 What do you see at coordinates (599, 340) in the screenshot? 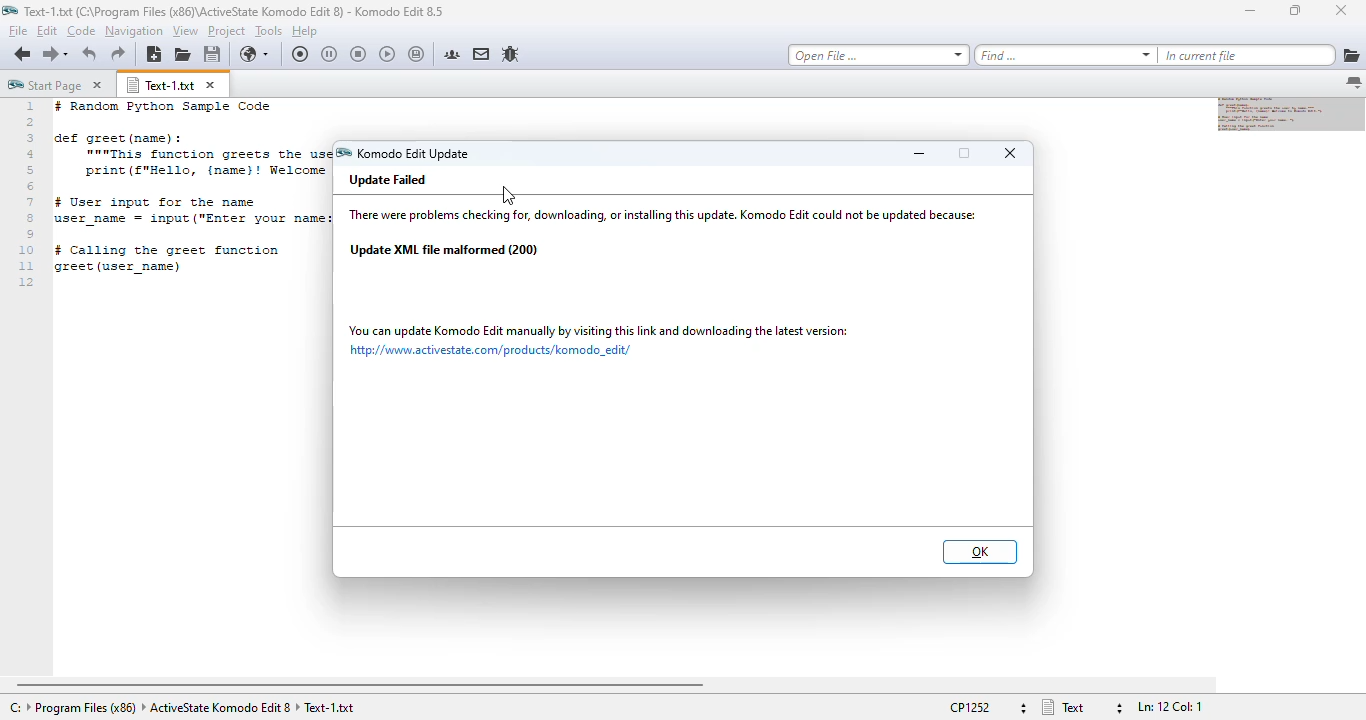
I see `Click on "Check for Updates" in the Help menu.` at bounding box center [599, 340].